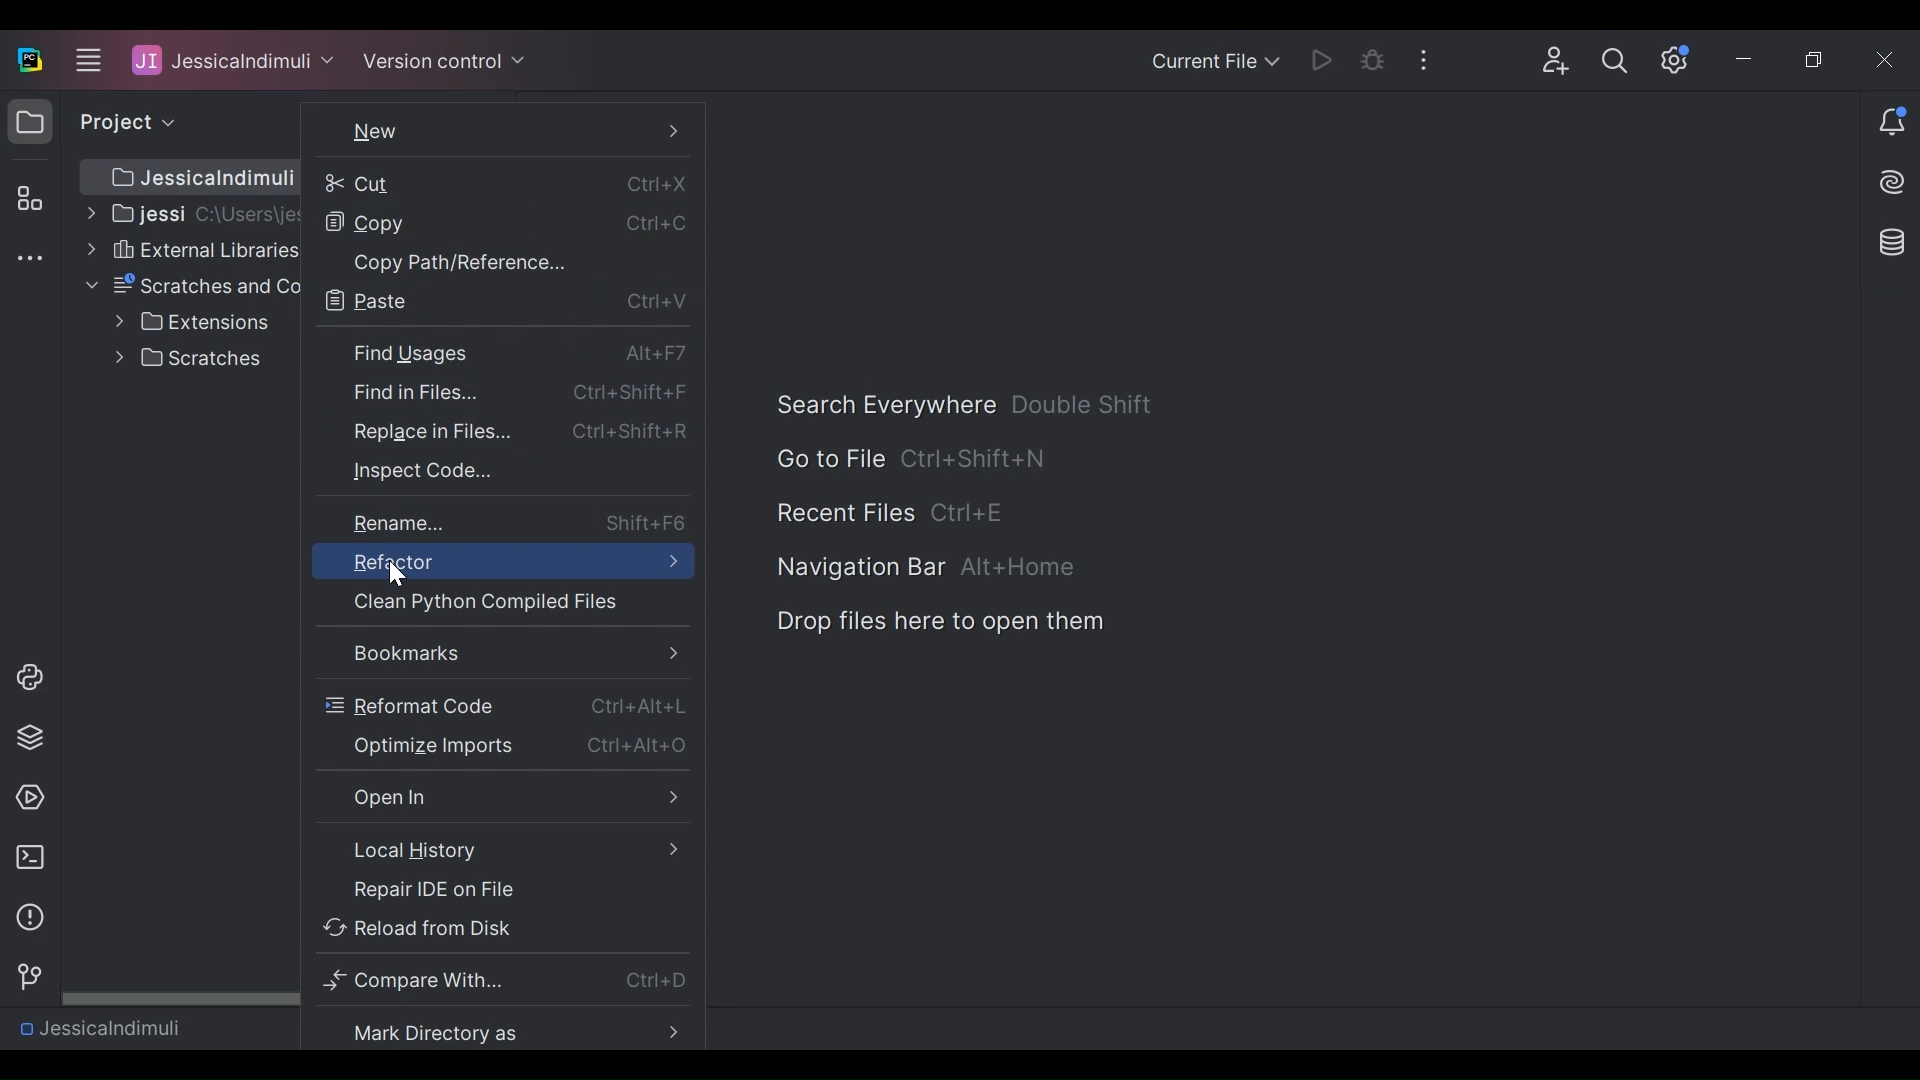  What do you see at coordinates (1748, 62) in the screenshot?
I see `Minimize` at bounding box center [1748, 62].